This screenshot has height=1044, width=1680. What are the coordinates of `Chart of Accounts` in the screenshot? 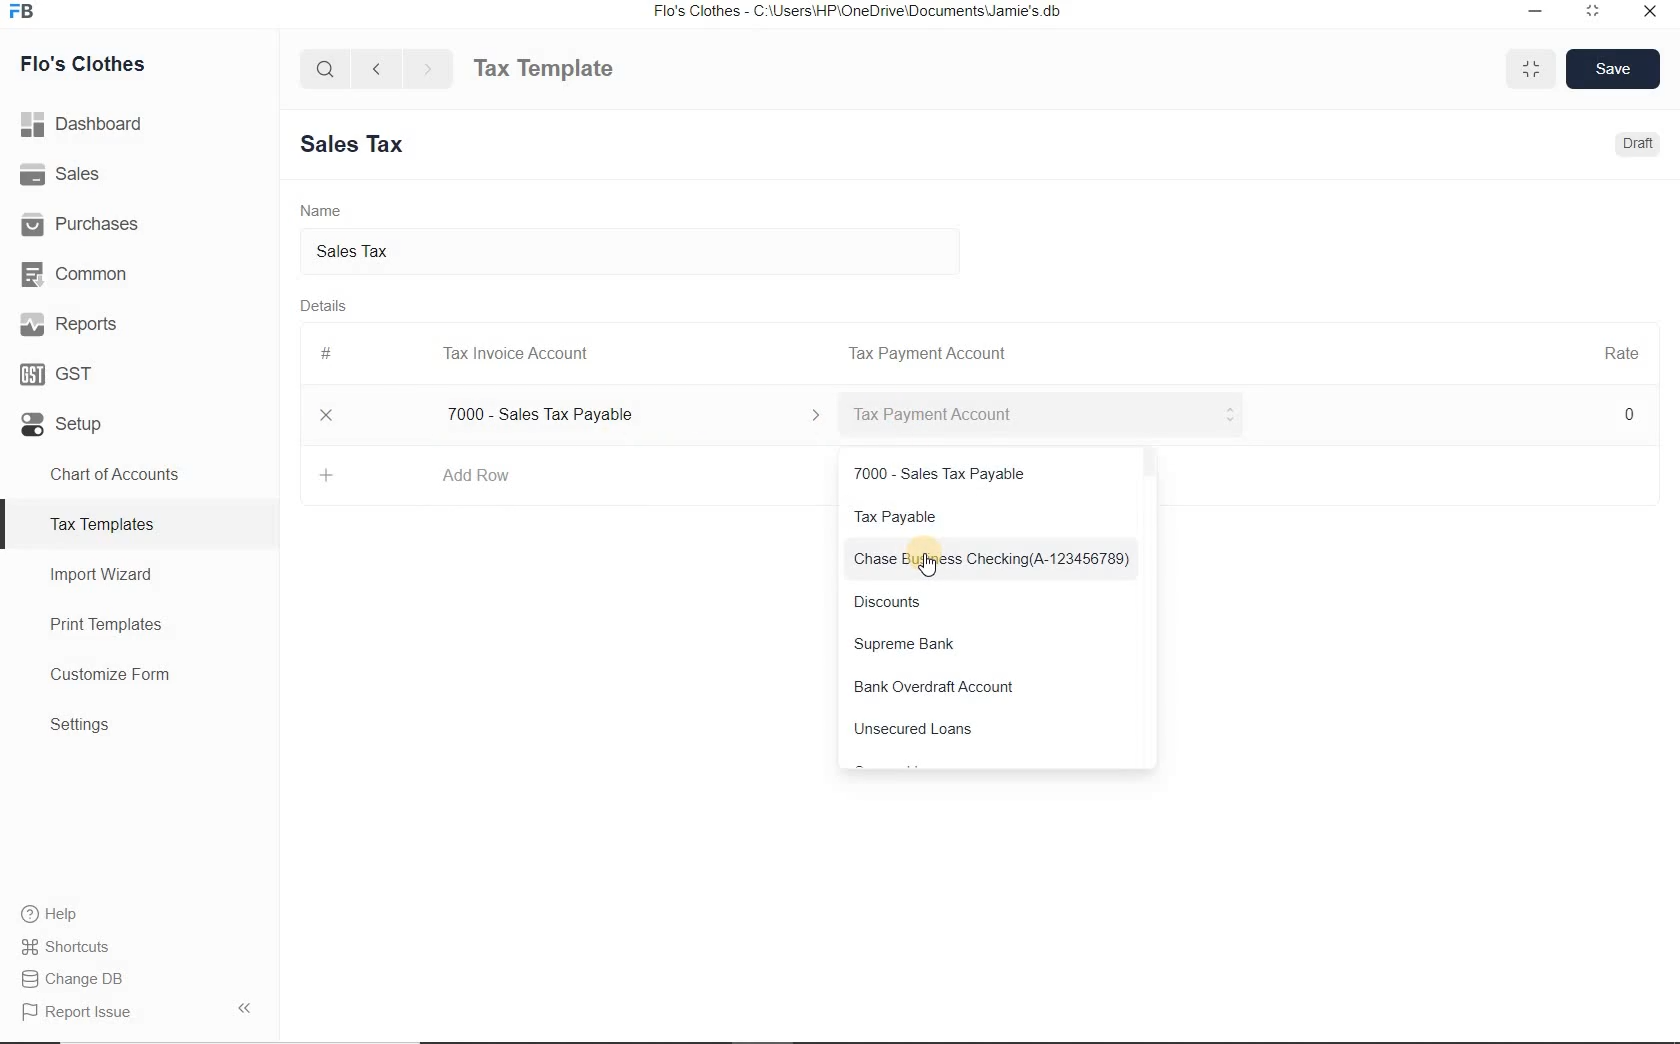 It's located at (138, 474).